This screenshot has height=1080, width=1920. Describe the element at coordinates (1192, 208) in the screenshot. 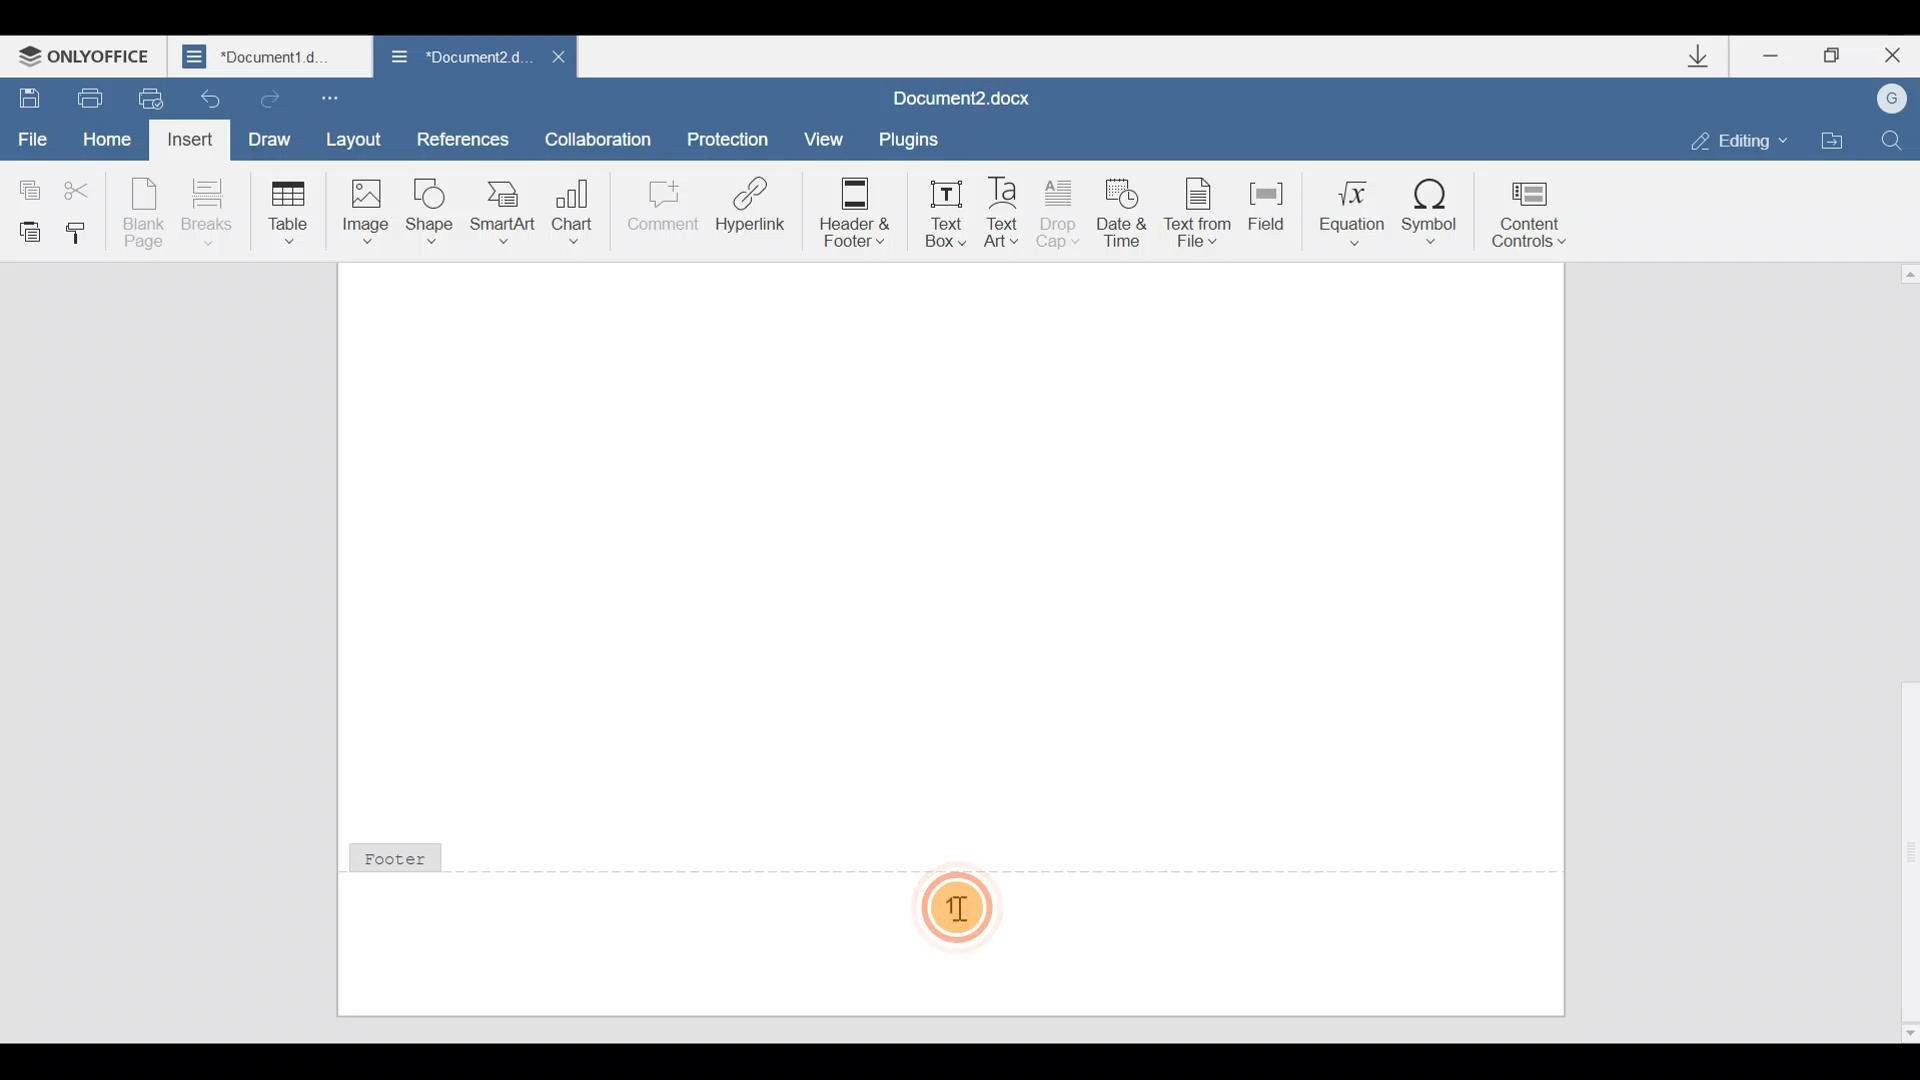

I see `Text from file` at that location.